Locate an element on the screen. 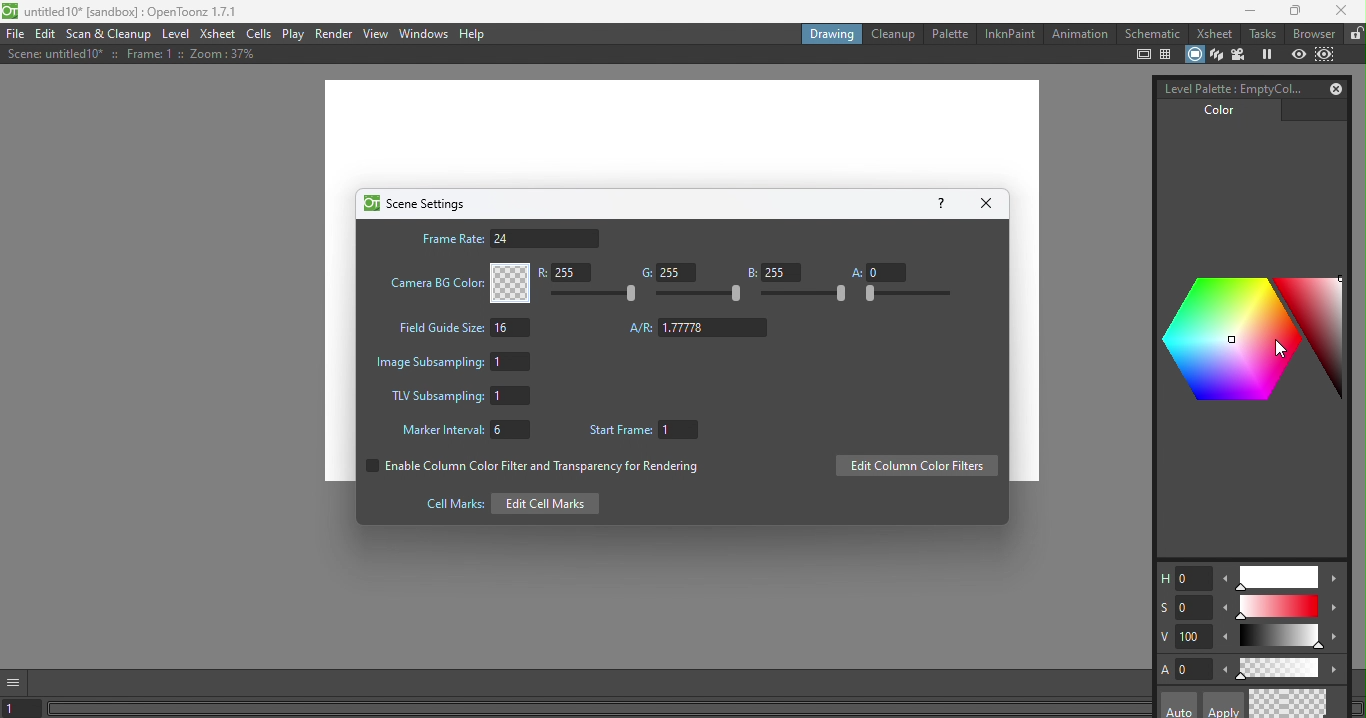 This screenshot has height=718, width=1366. A is located at coordinates (1186, 669).